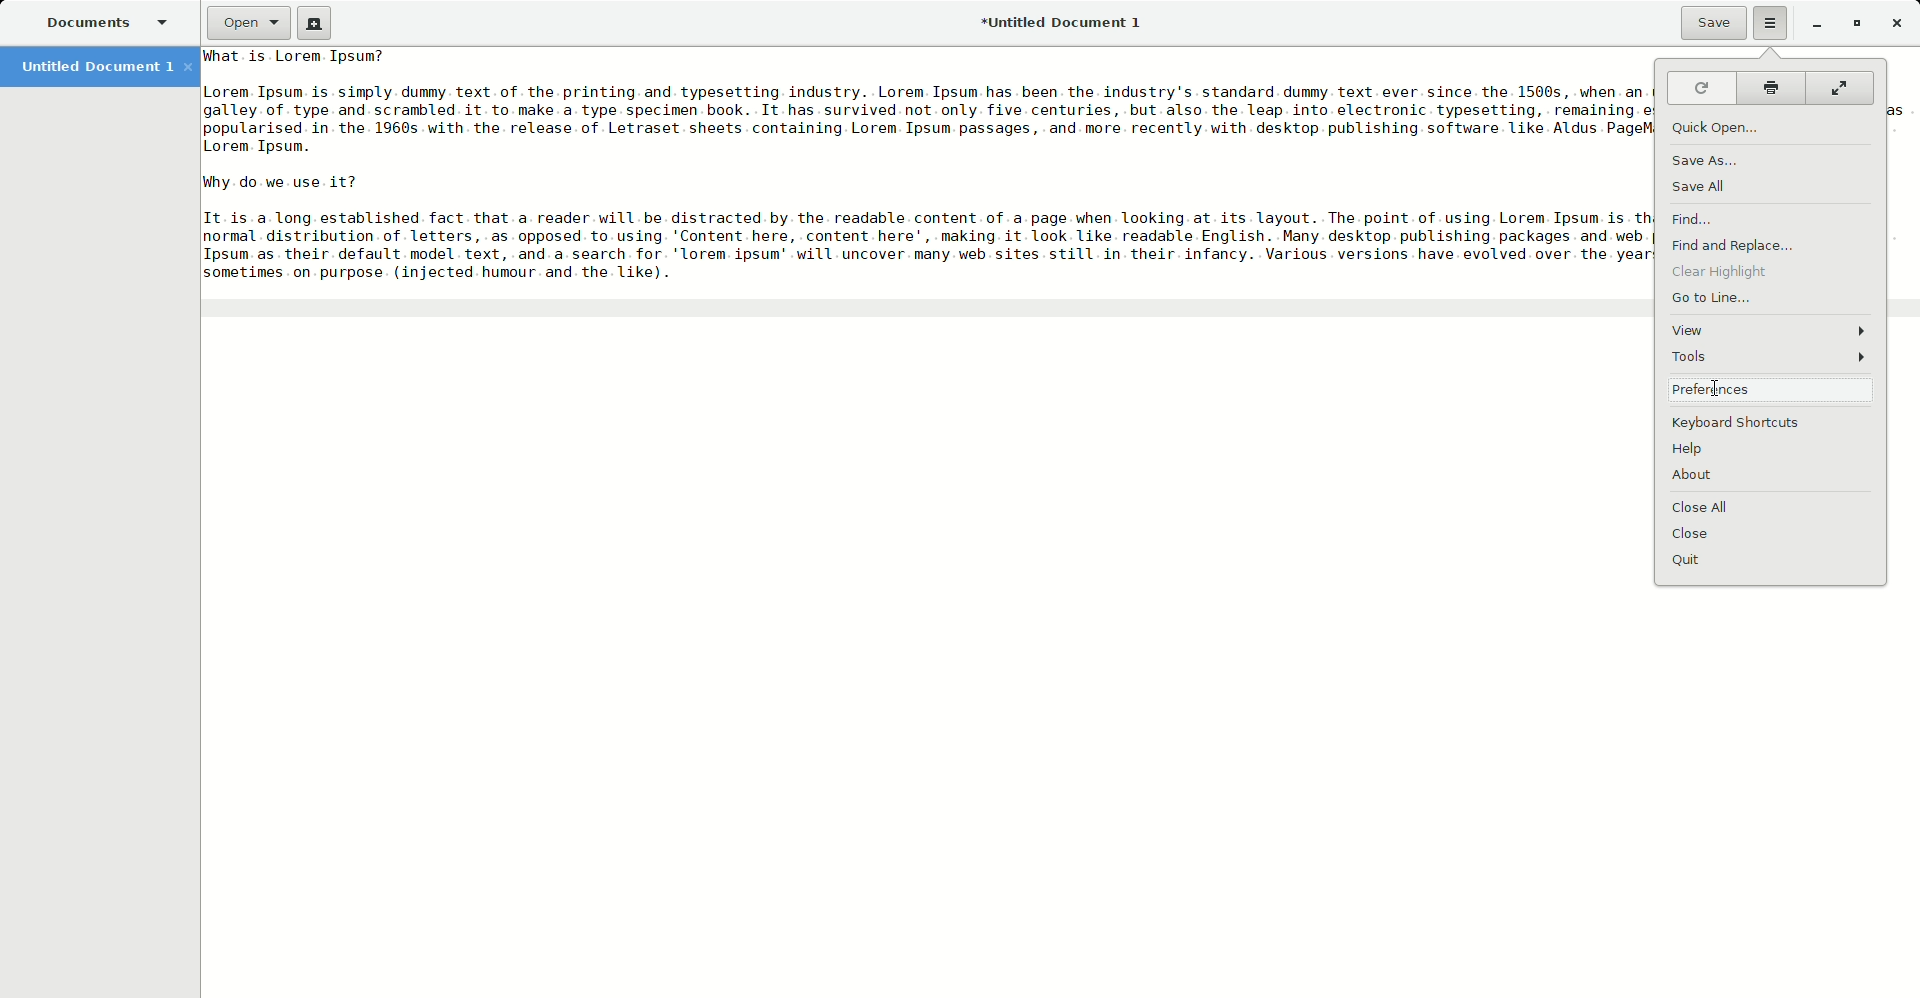 This screenshot has height=998, width=1920. Describe the element at coordinates (927, 165) in the screenshot. I see `Paragraphs` at that location.